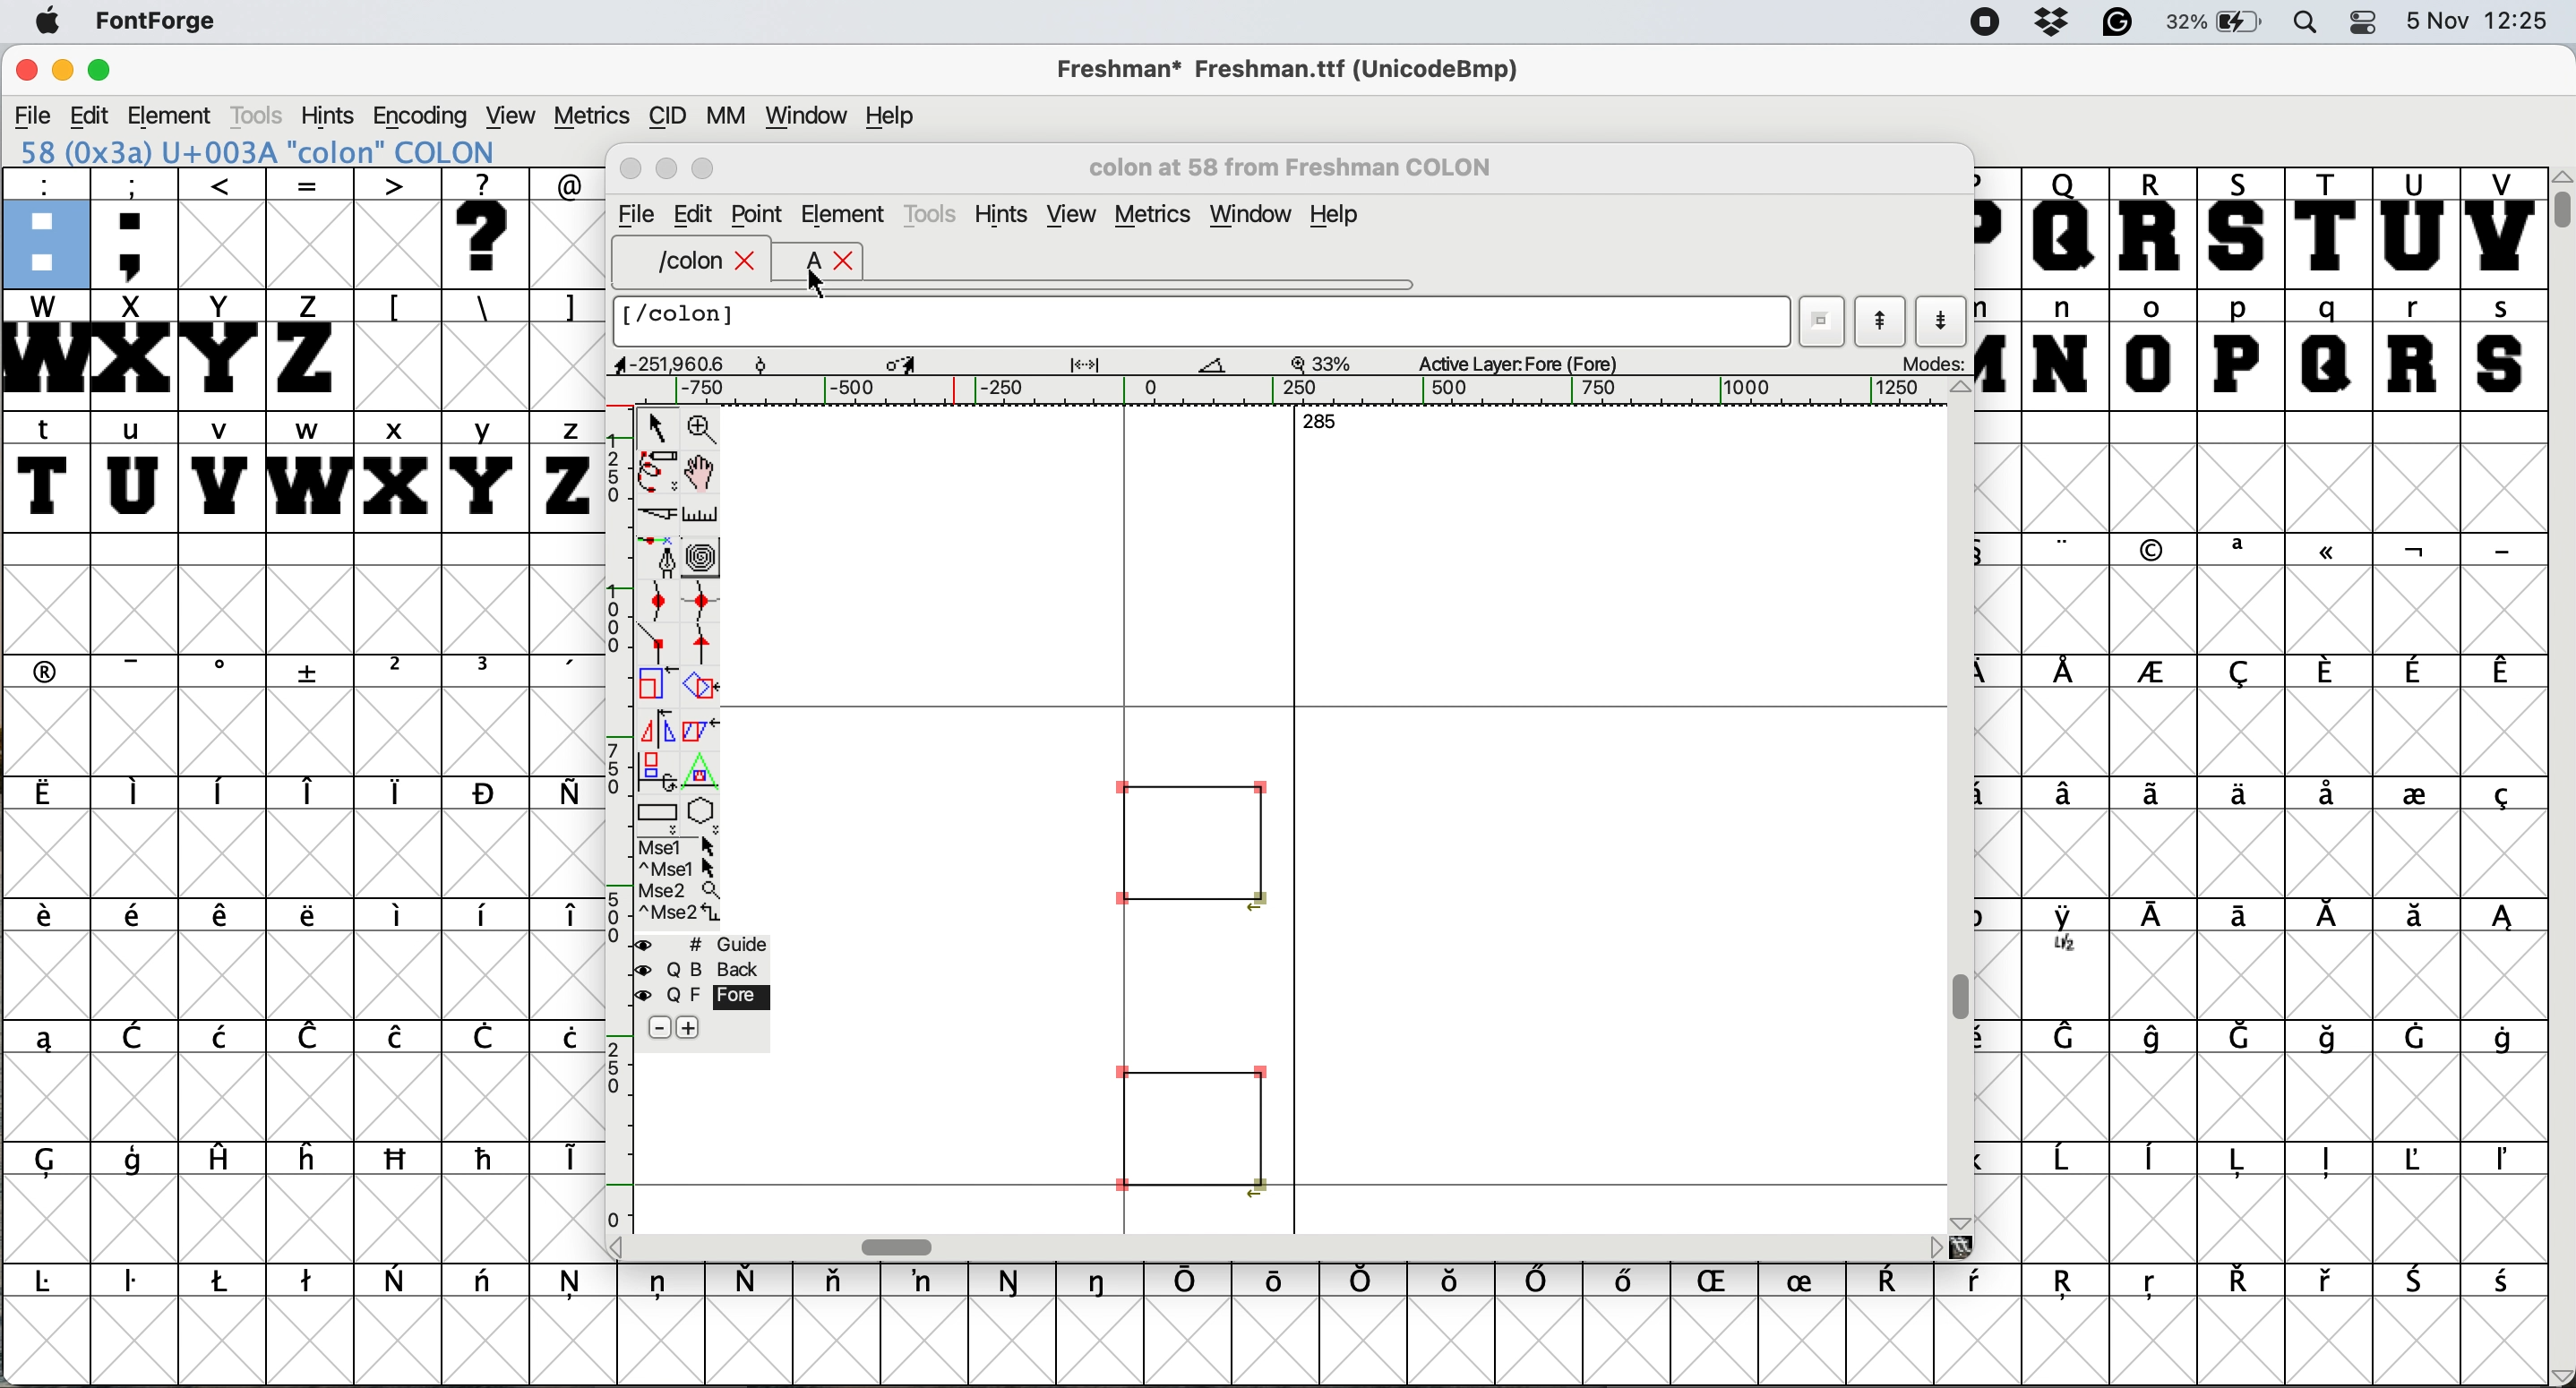 This screenshot has height=1388, width=2576. What do you see at coordinates (697, 966) in the screenshot?
I see `back` at bounding box center [697, 966].